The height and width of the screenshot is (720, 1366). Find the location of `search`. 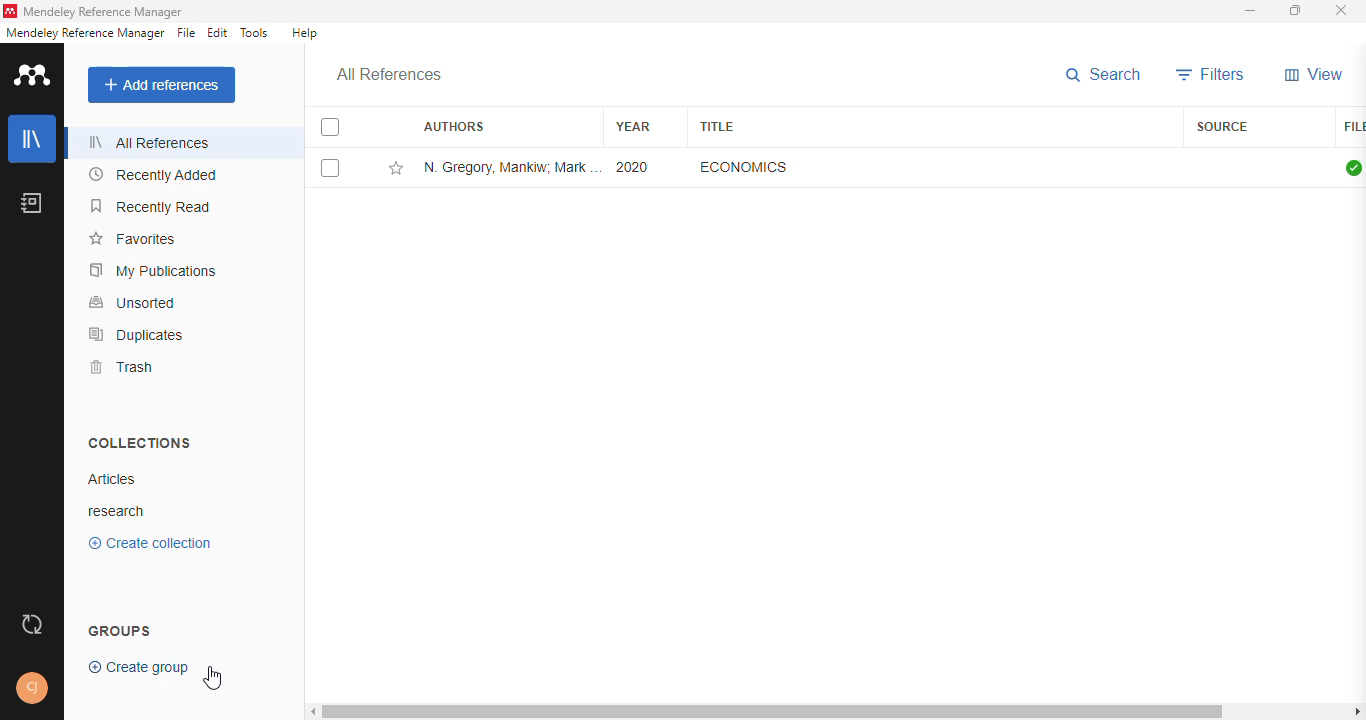

search is located at coordinates (1103, 75).